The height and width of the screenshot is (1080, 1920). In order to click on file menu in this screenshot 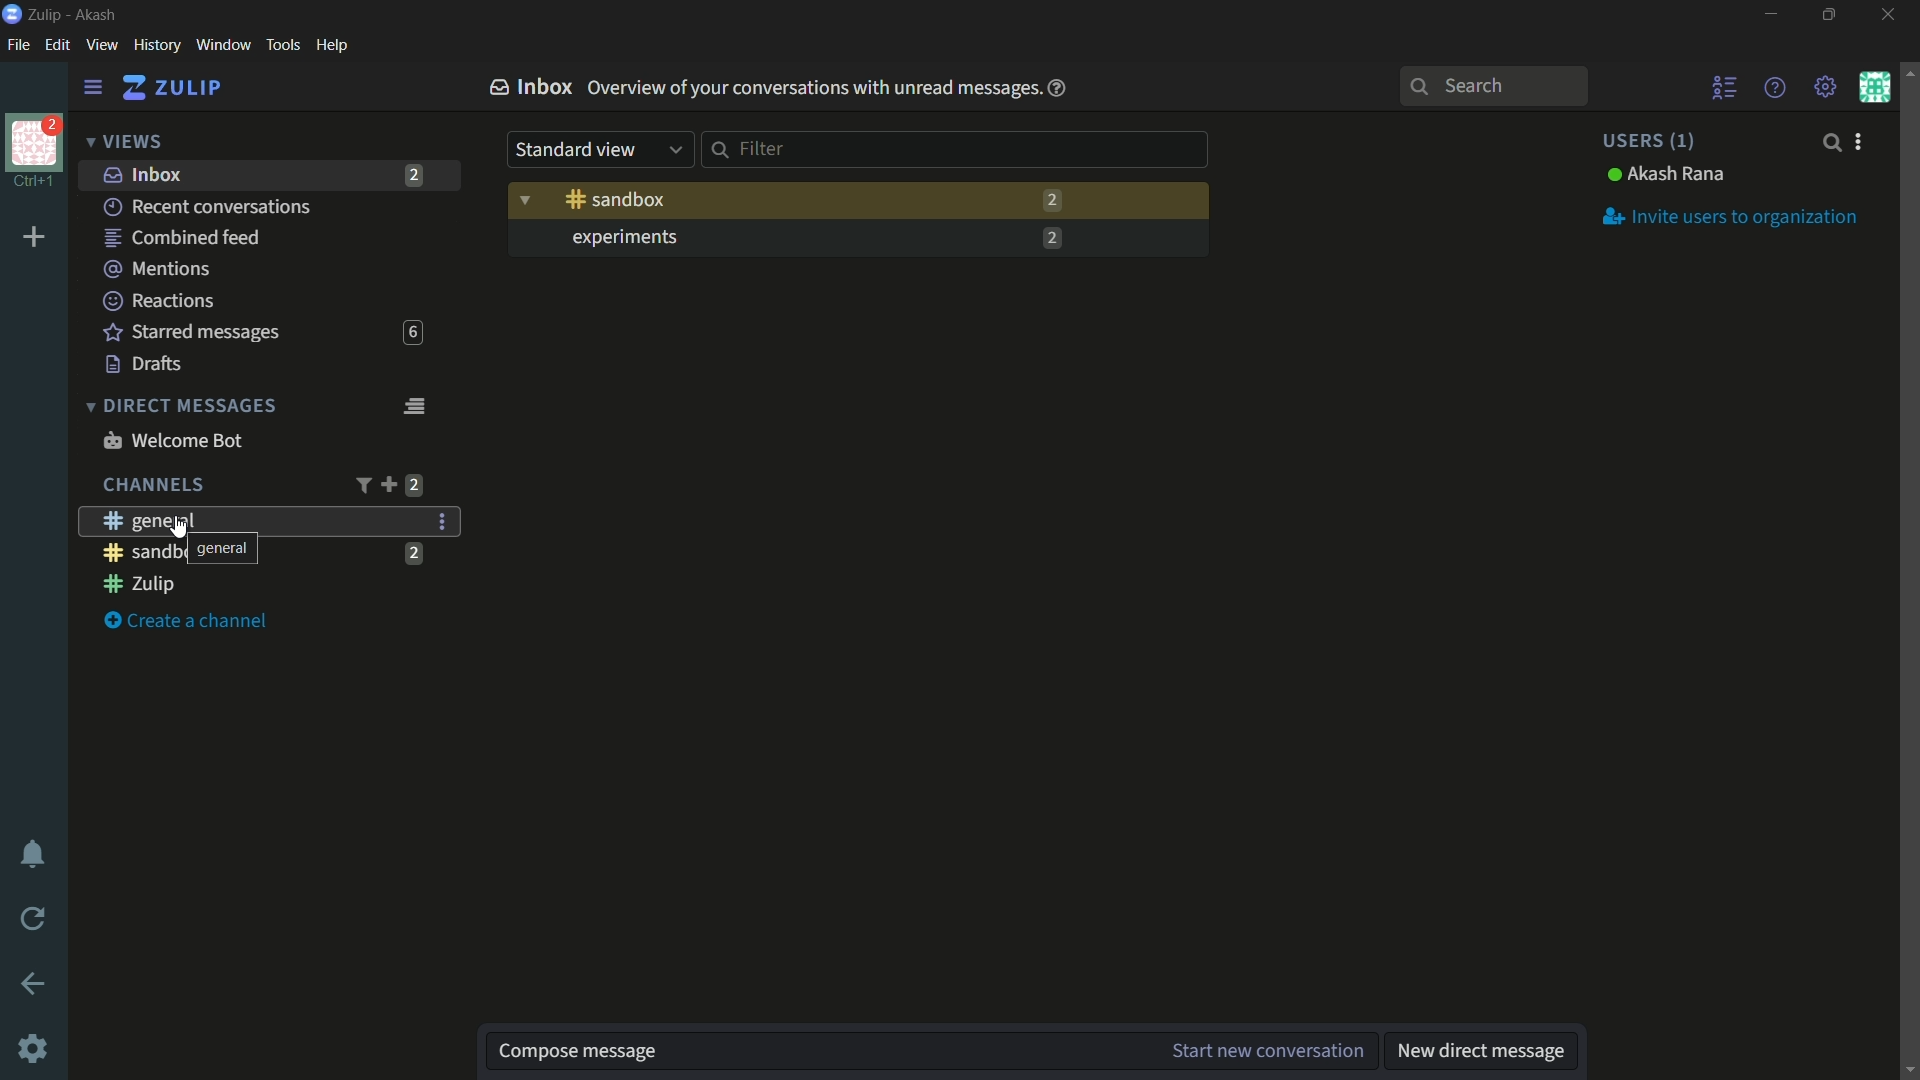, I will do `click(18, 46)`.